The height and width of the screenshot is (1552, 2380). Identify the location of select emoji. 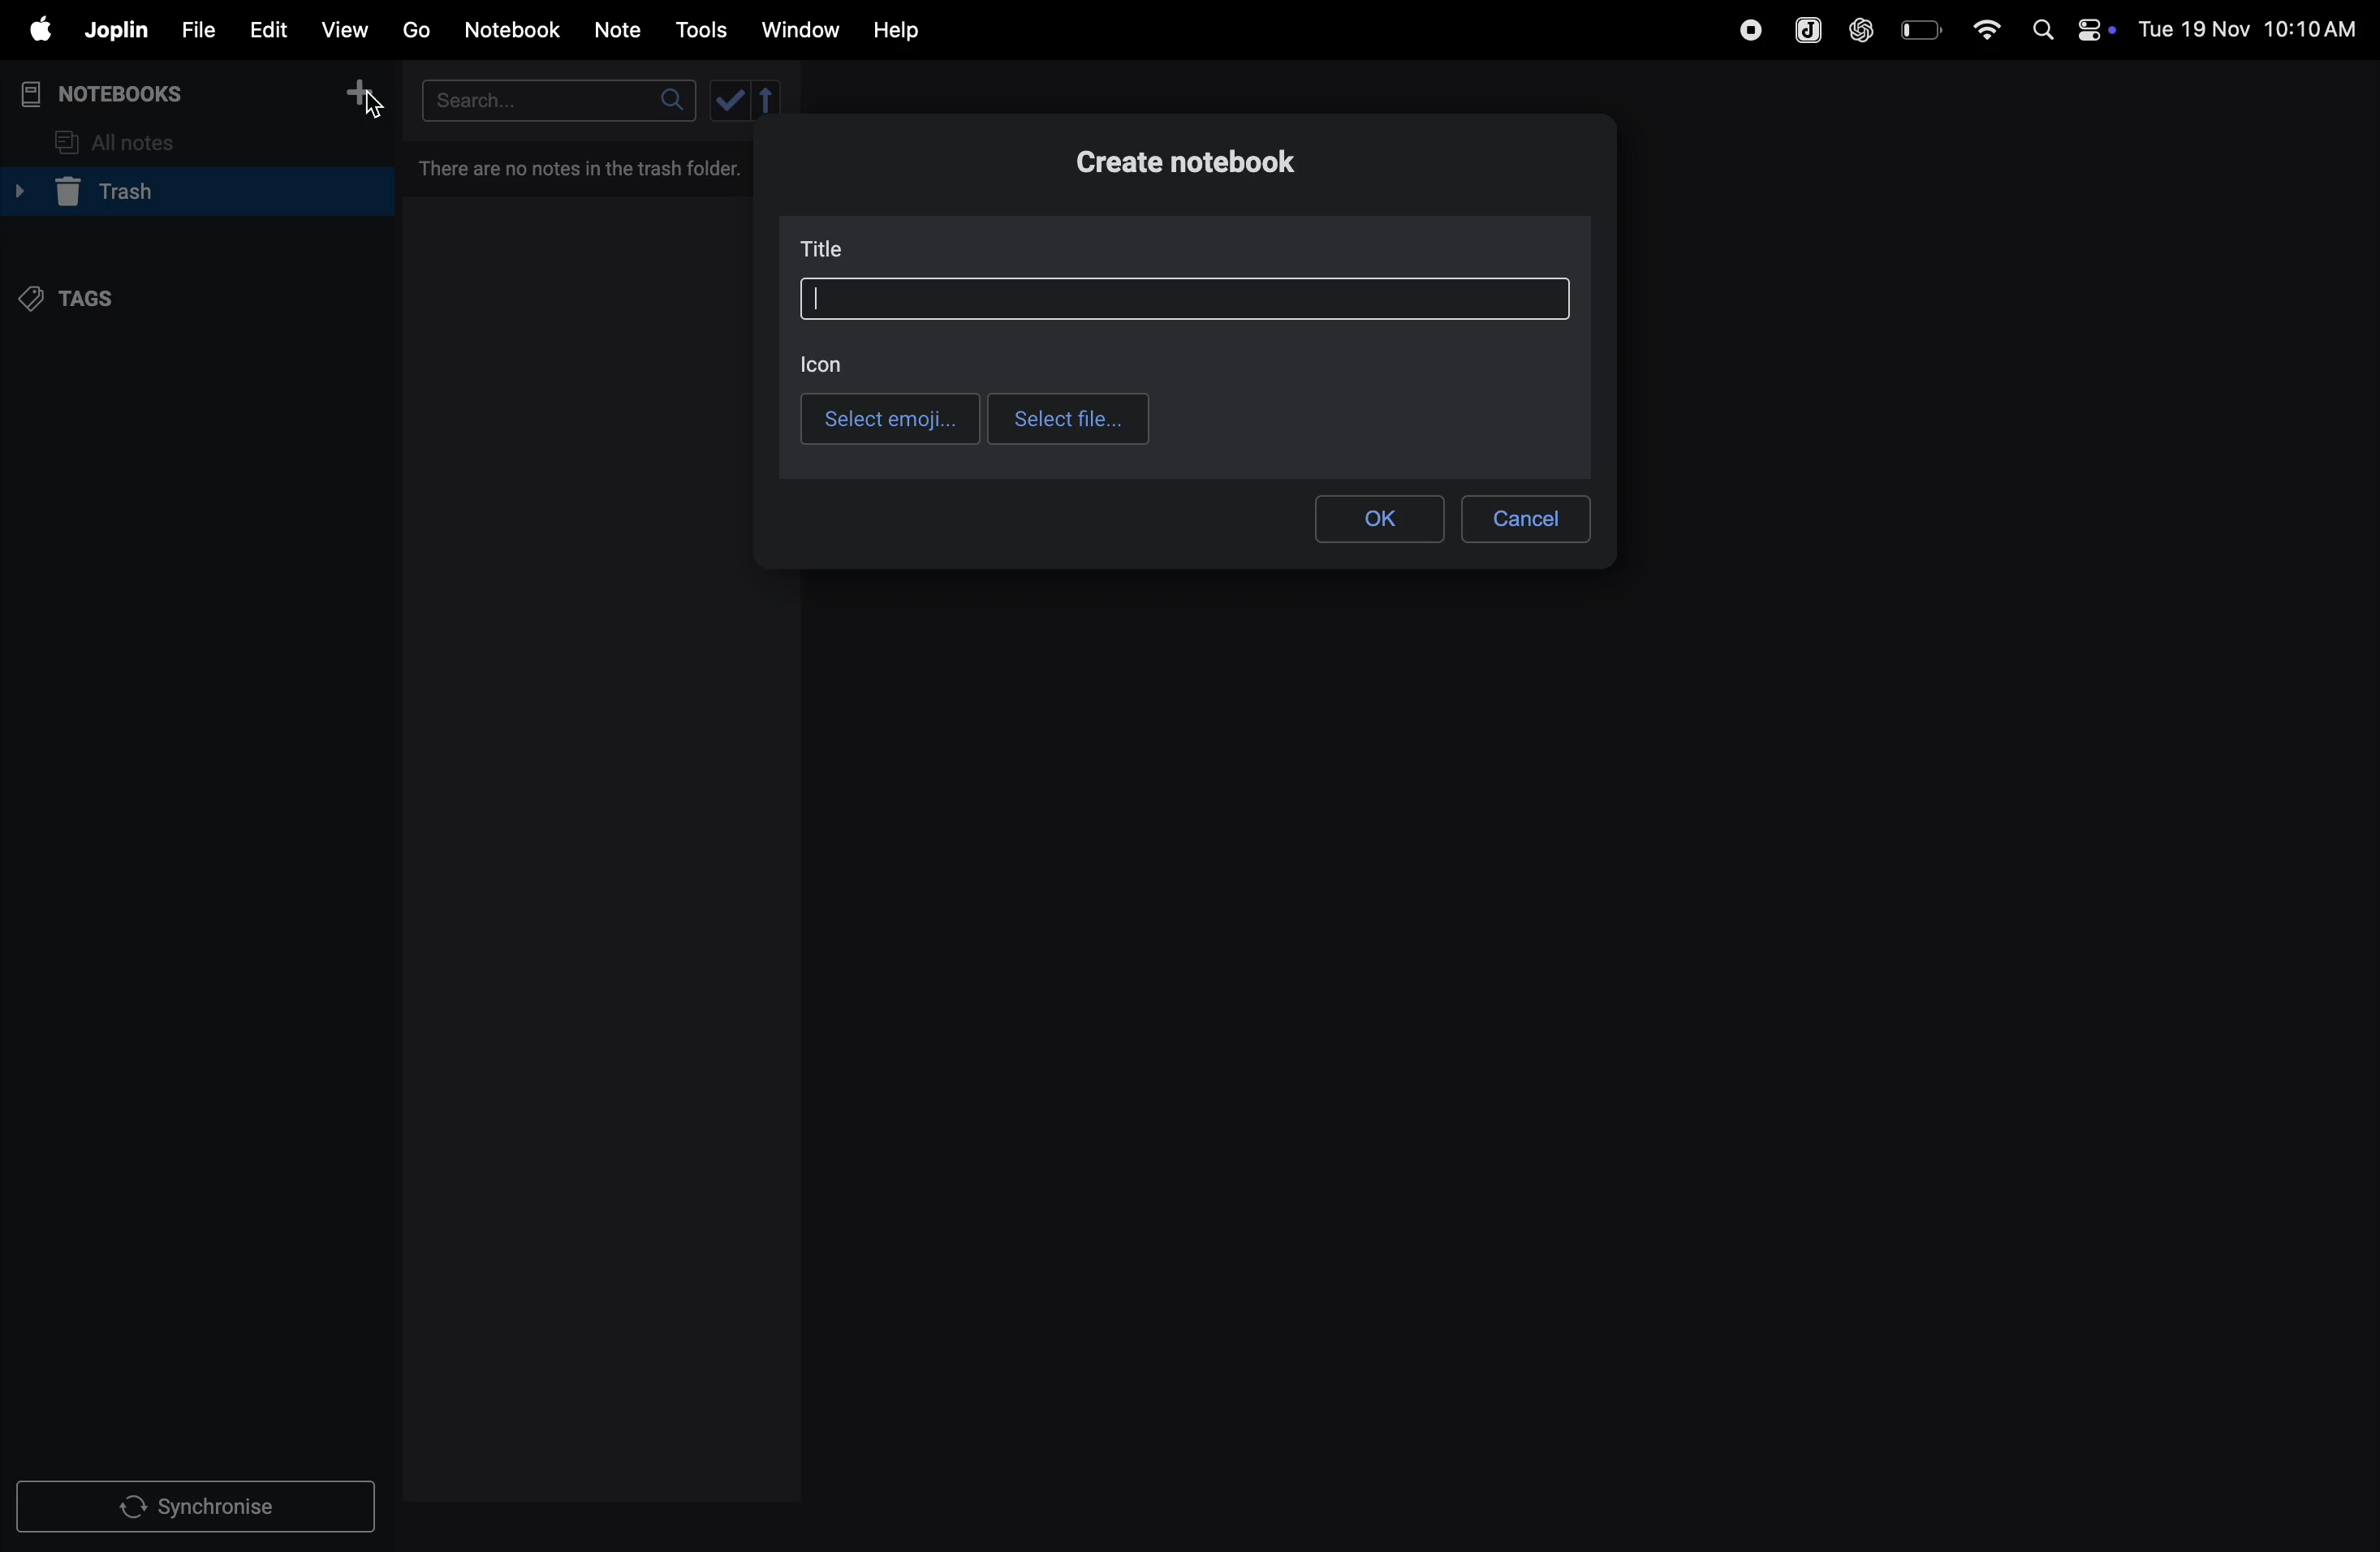
(887, 418).